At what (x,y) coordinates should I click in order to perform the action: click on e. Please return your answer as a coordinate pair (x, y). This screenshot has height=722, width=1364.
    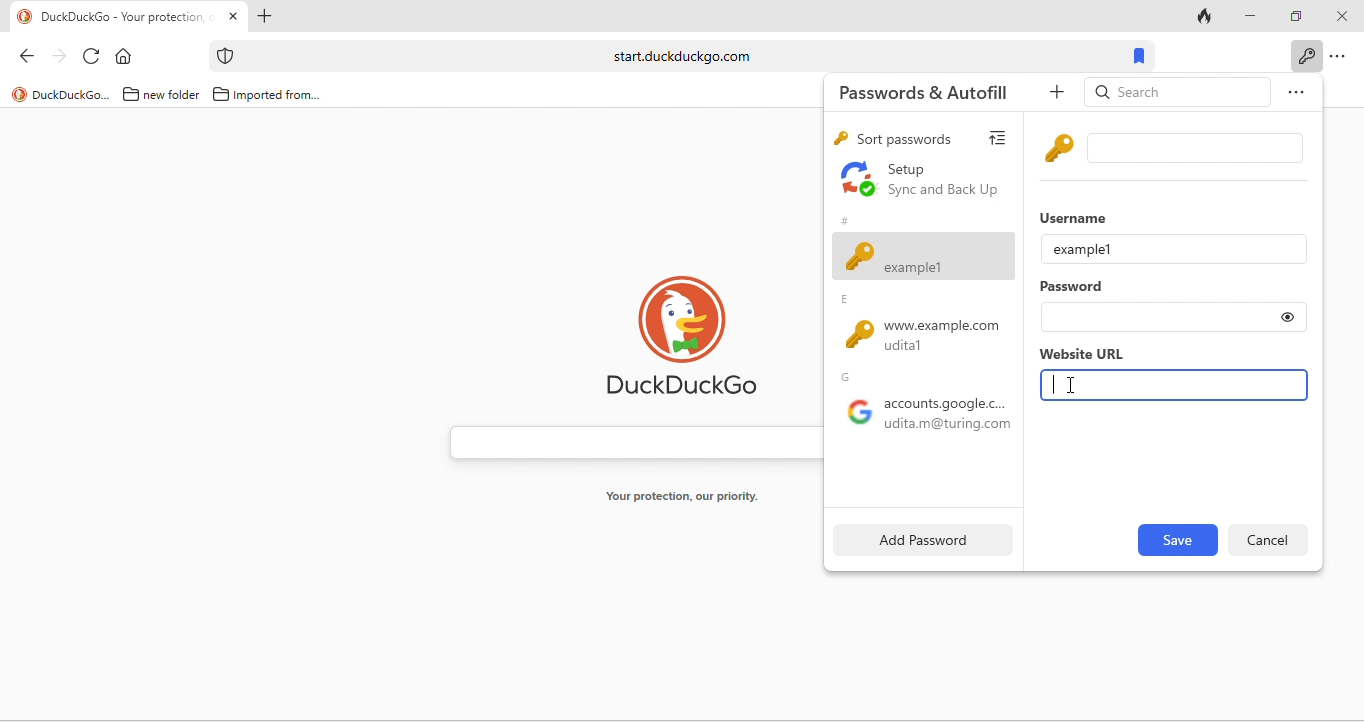
    Looking at the image, I should click on (849, 300).